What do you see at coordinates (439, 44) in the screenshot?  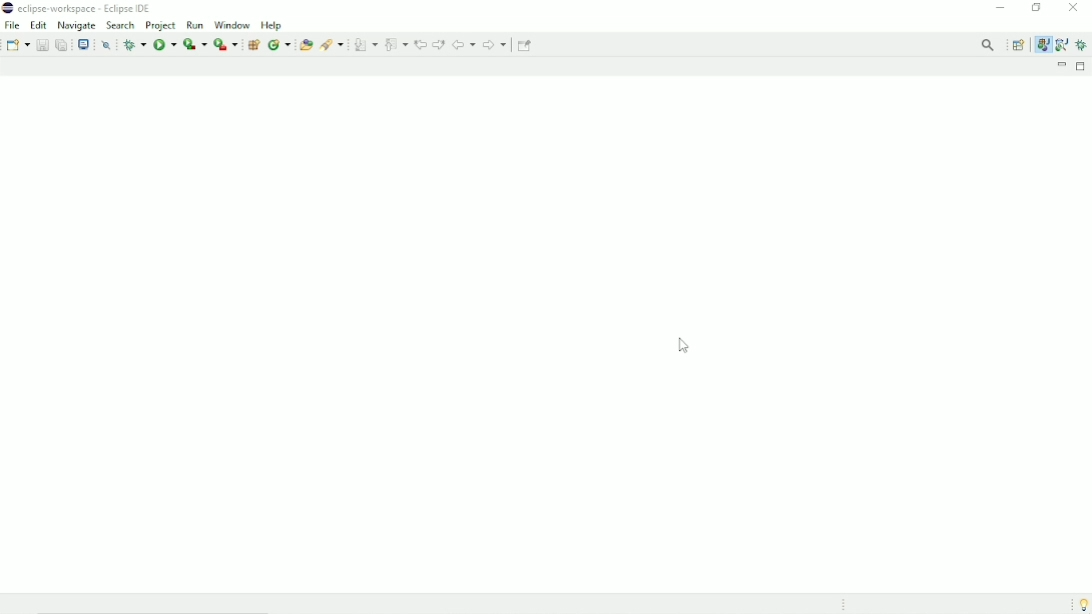 I see `Next edit location` at bounding box center [439, 44].